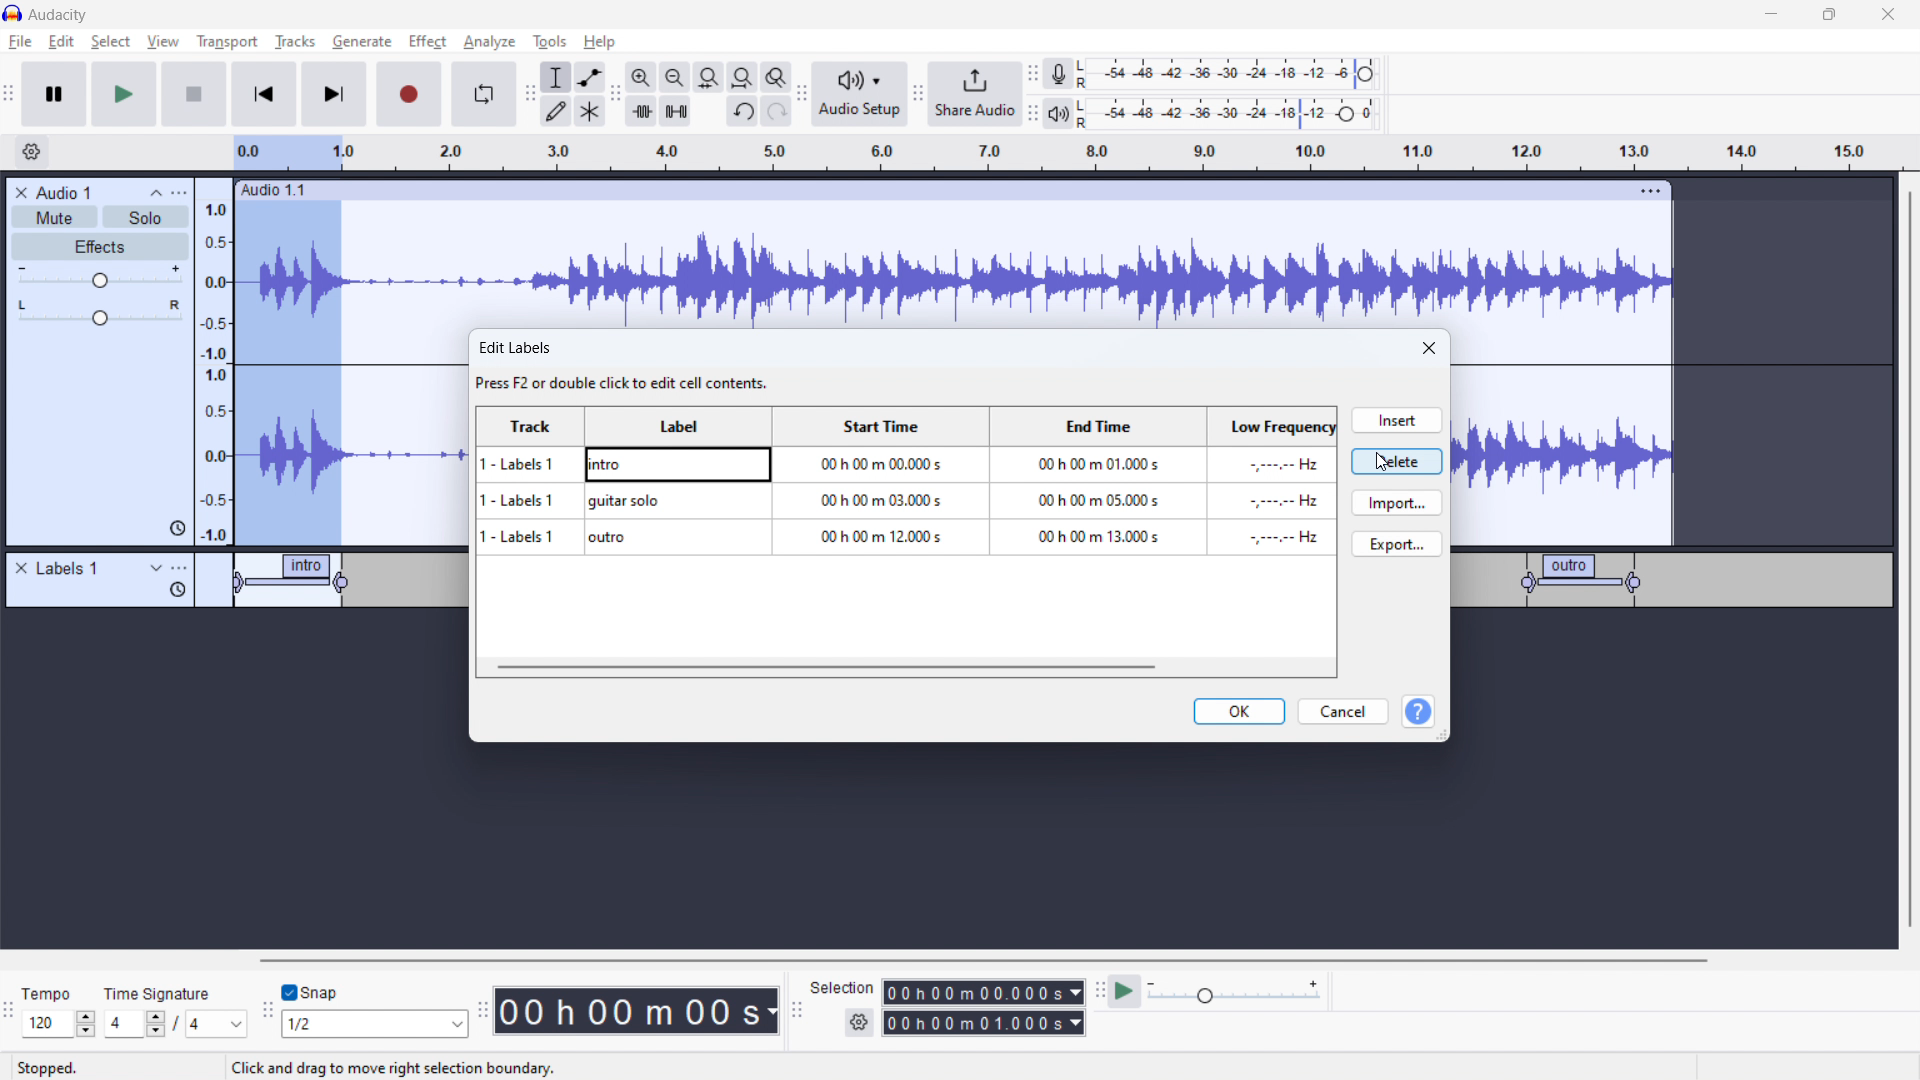 This screenshot has height=1080, width=1920. Describe the element at coordinates (60, 1066) in the screenshot. I see `stopped.` at that location.